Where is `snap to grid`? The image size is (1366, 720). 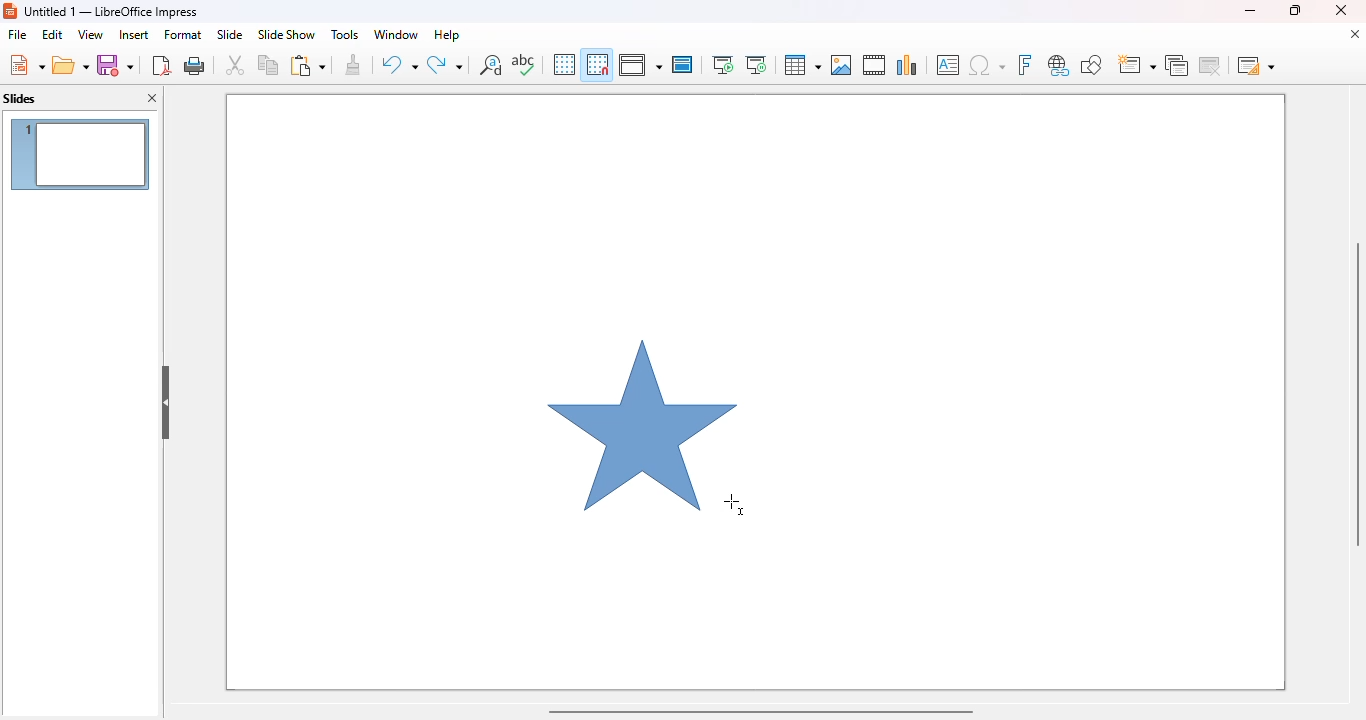
snap to grid is located at coordinates (596, 64).